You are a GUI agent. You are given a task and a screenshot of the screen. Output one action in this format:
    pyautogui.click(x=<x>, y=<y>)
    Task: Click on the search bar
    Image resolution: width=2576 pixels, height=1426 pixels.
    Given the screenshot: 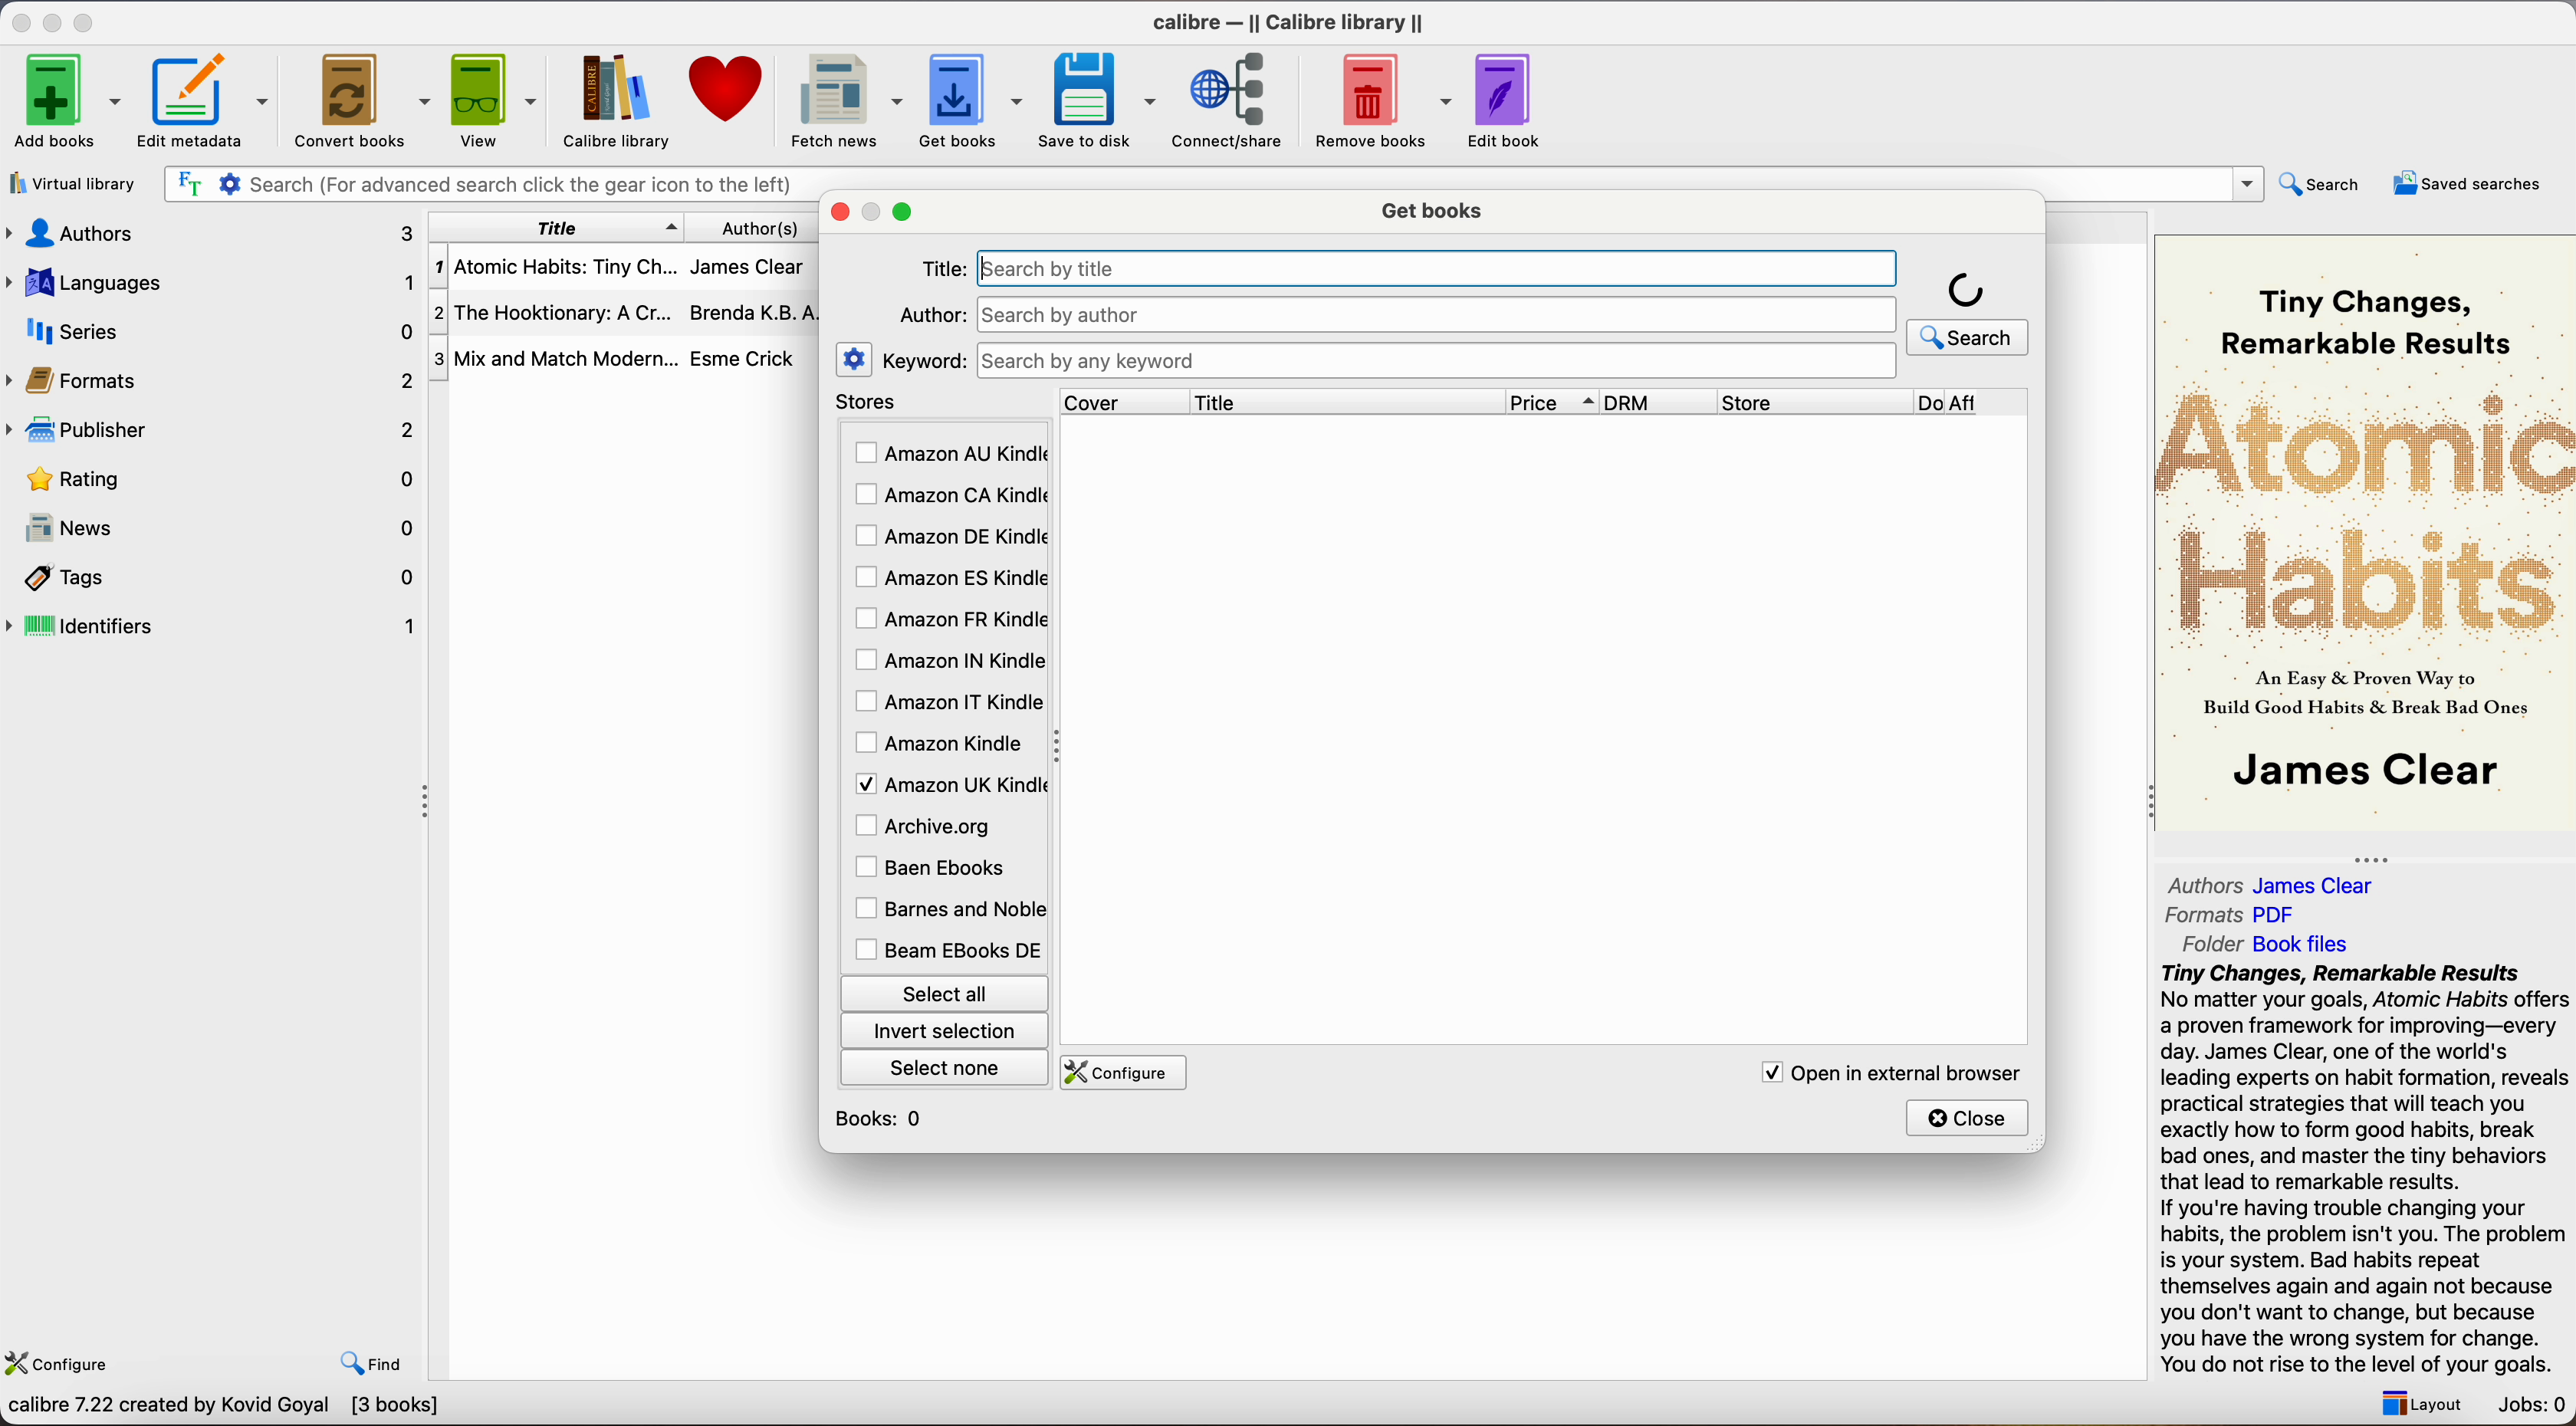 What is the action you would take?
    pyautogui.click(x=1434, y=361)
    